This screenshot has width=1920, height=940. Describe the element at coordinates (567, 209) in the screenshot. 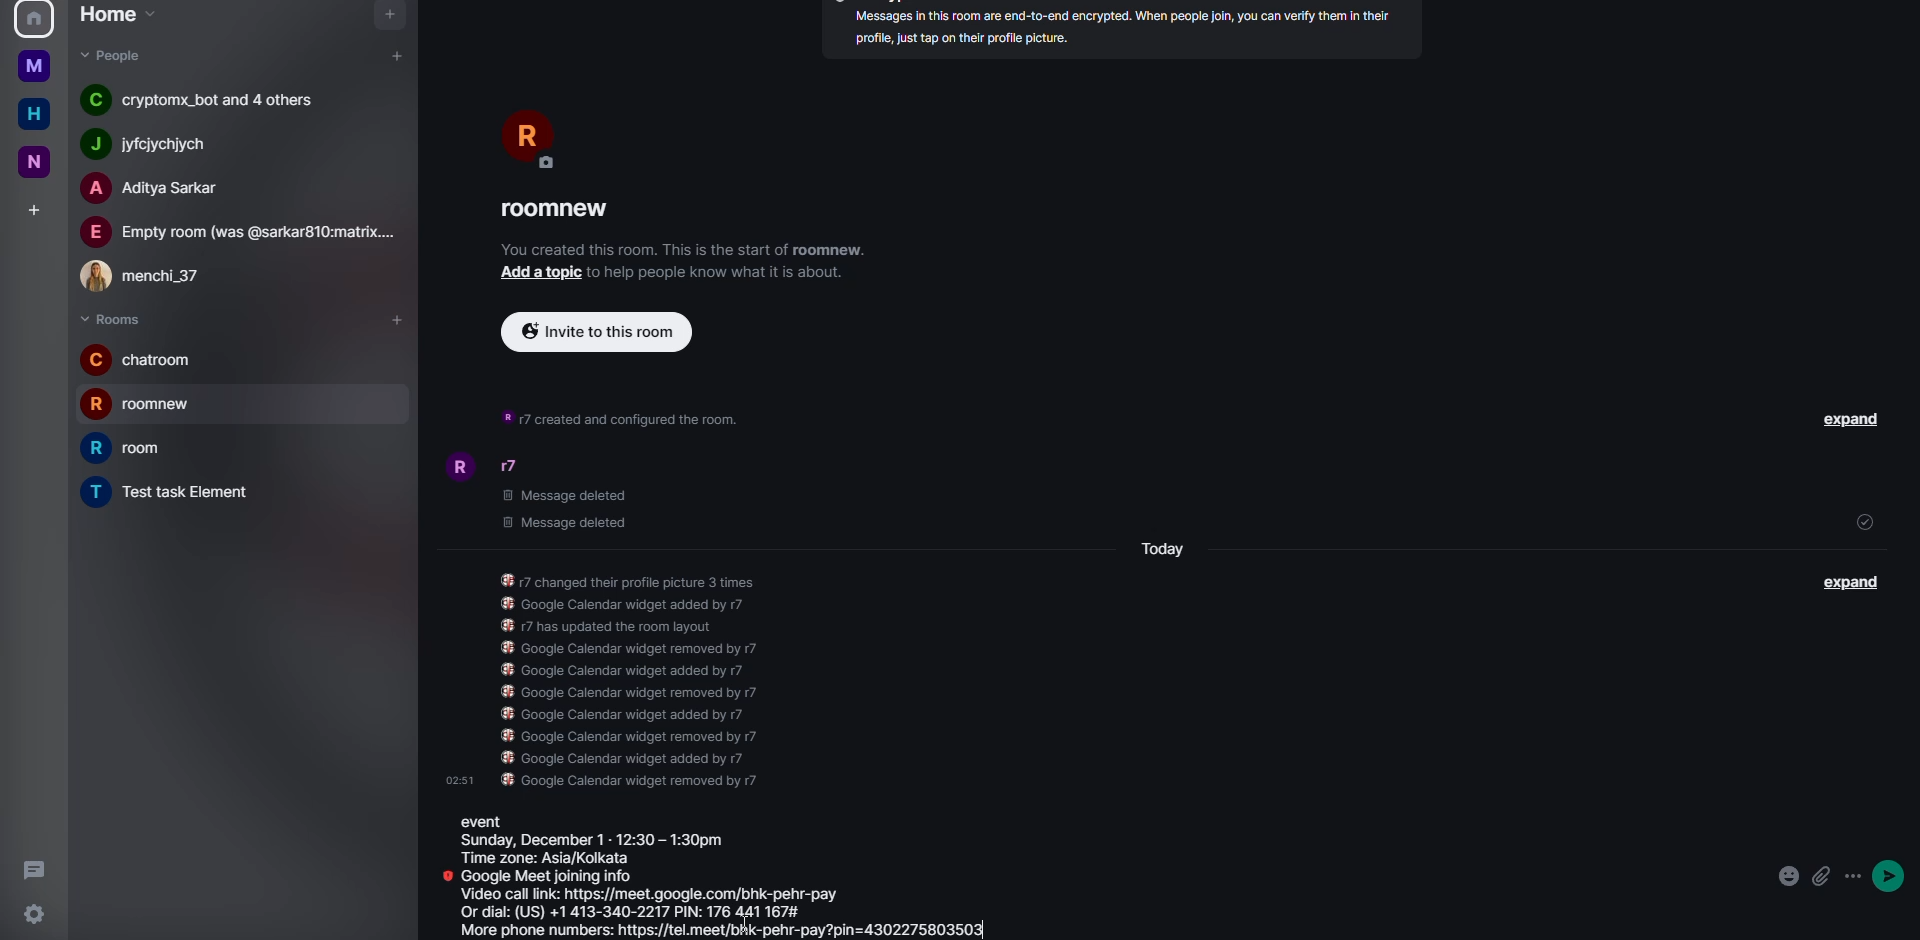

I see `room` at that location.